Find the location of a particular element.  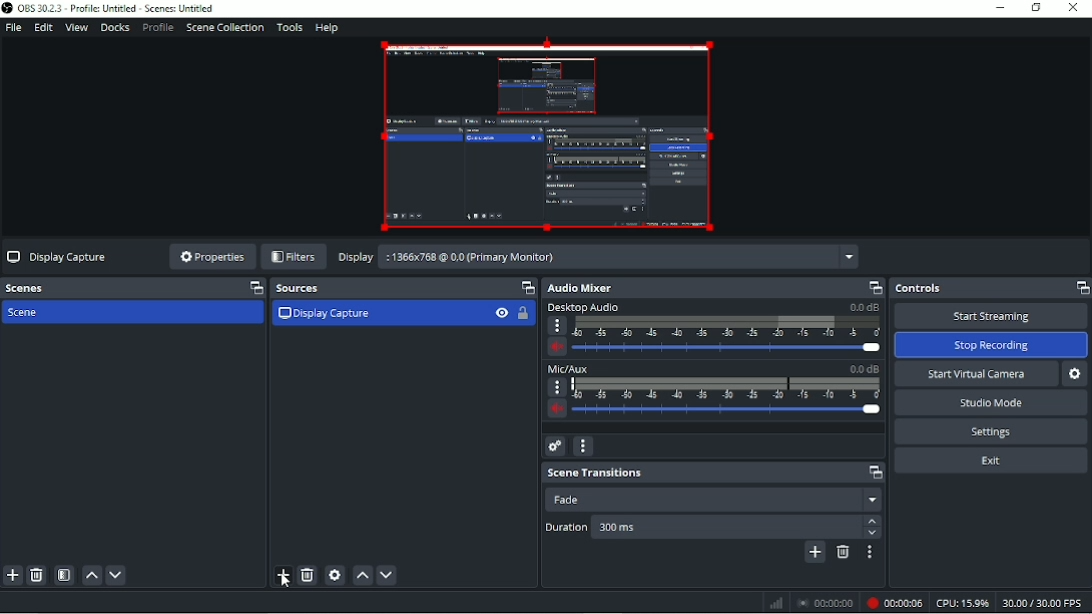

Add source is located at coordinates (283, 576).